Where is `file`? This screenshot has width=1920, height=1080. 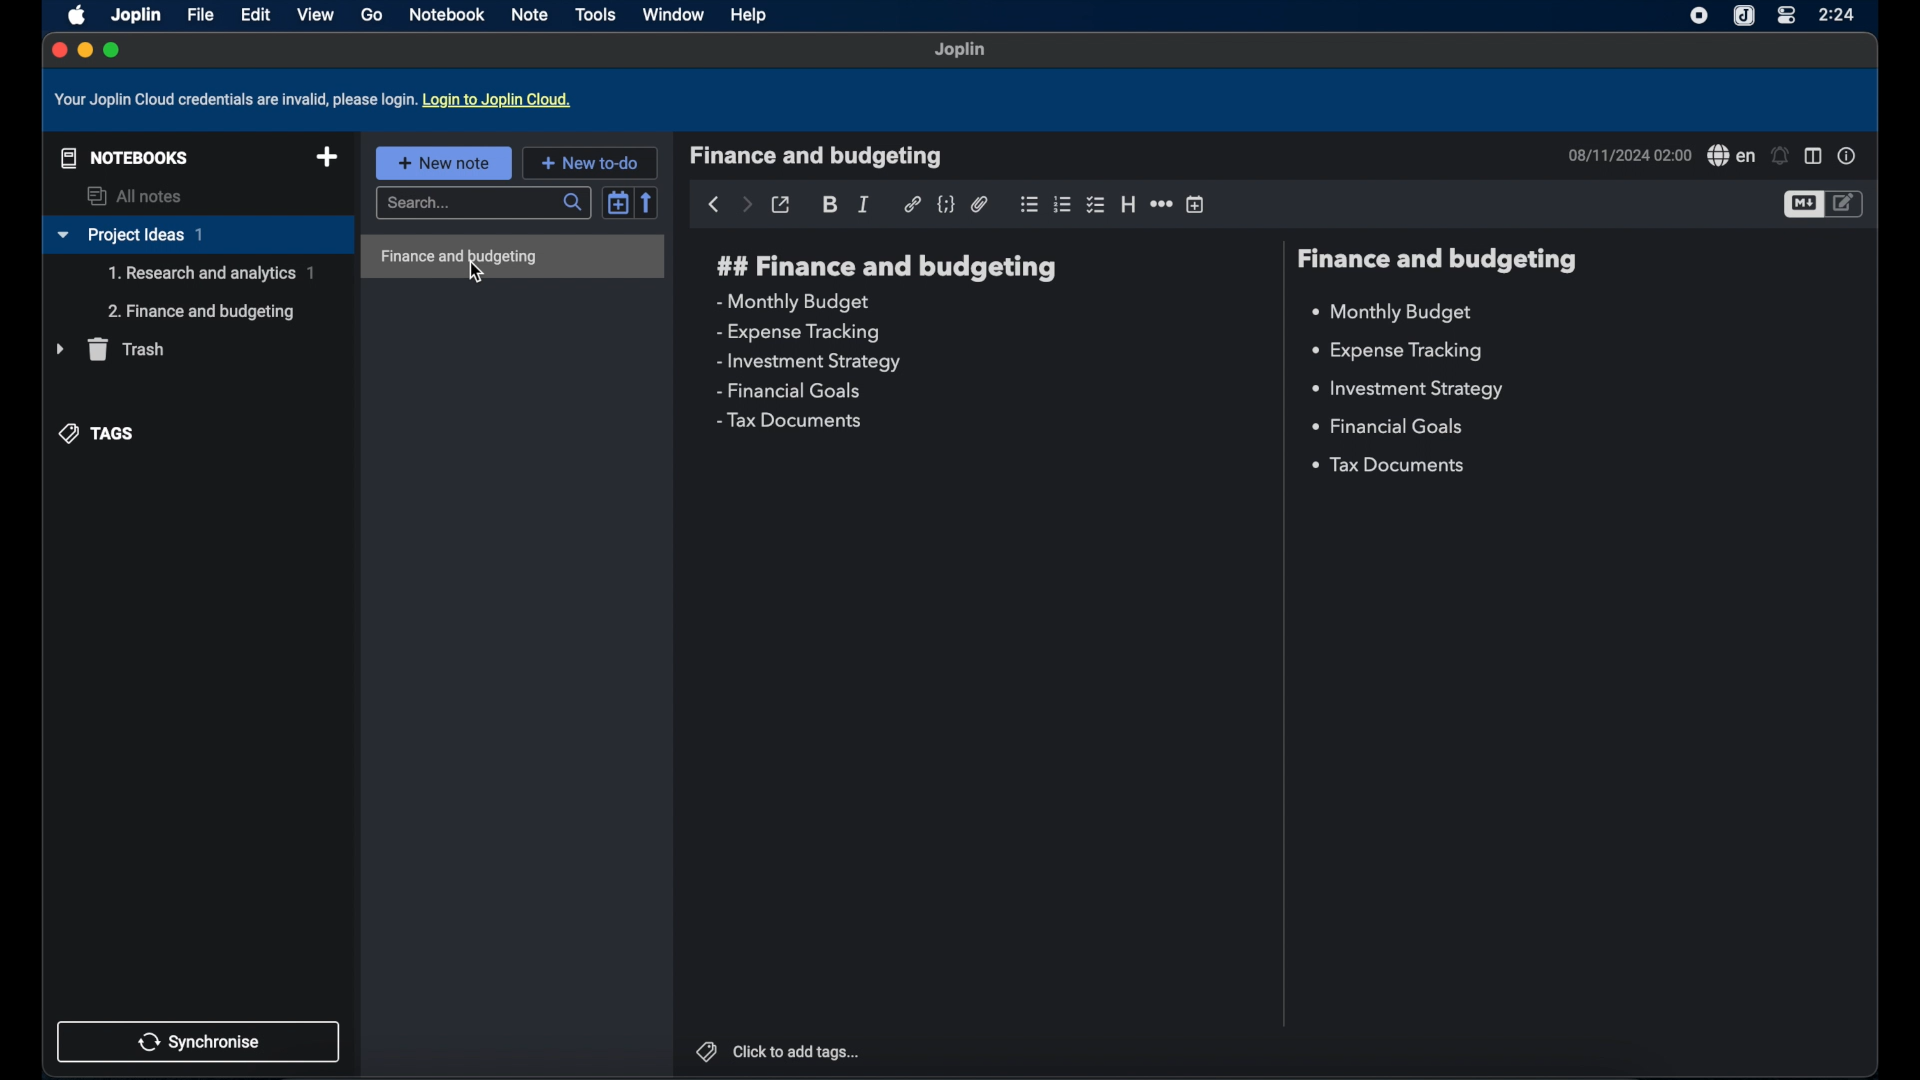
file is located at coordinates (200, 15).